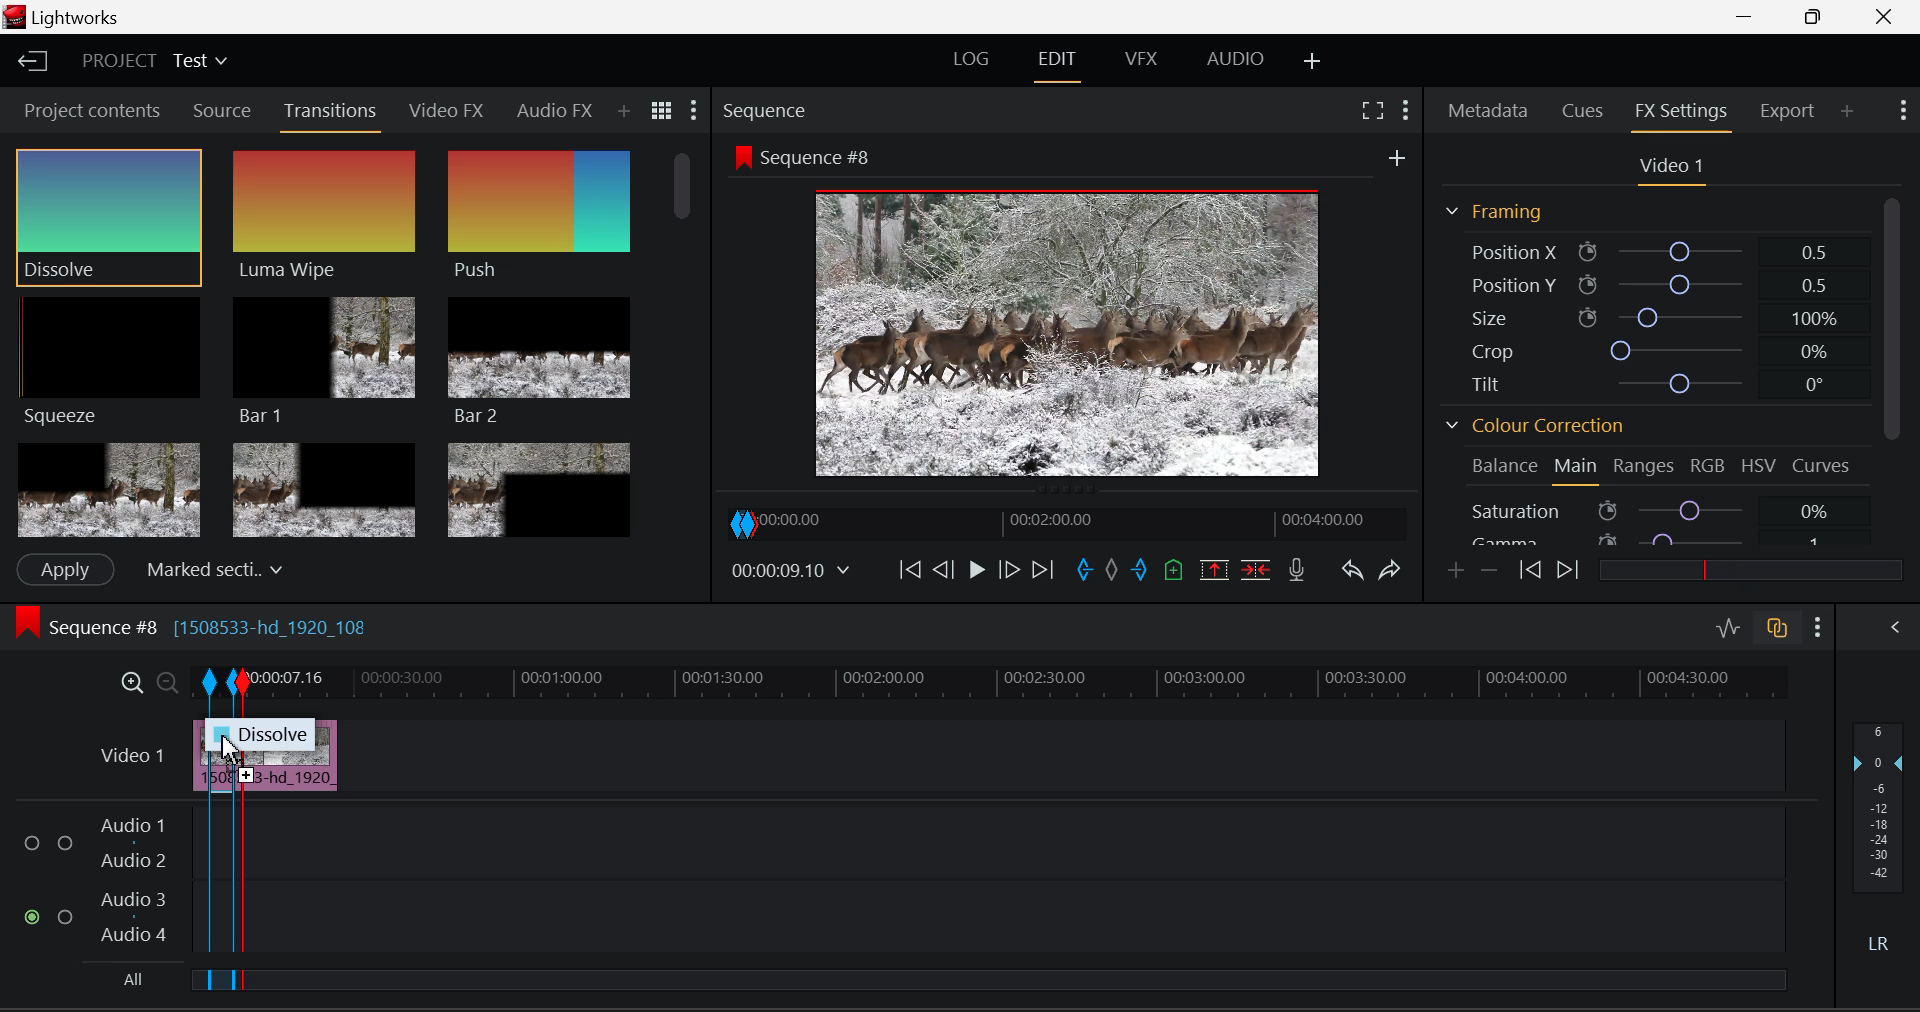 Image resolution: width=1920 pixels, height=1012 pixels. I want to click on Metadata, so click(1488, 112).